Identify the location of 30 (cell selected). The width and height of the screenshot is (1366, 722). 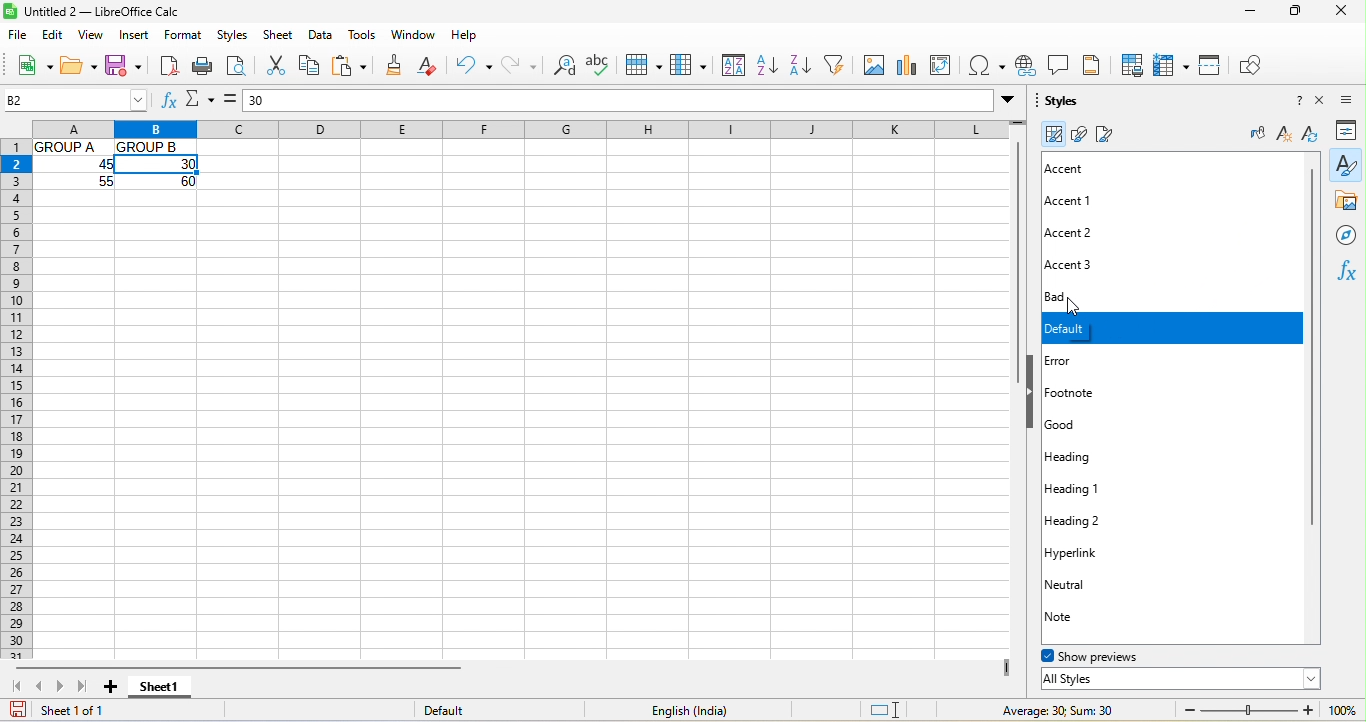
(157, 163).